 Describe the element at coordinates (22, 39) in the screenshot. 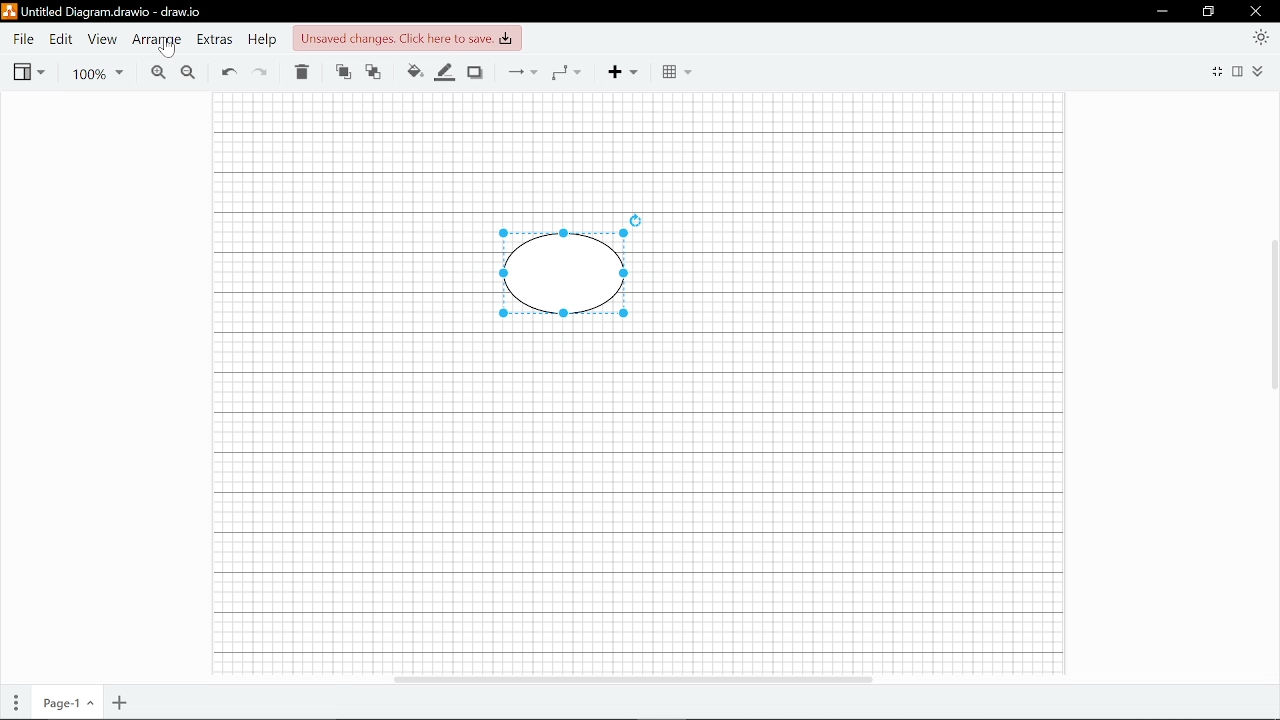

I see `File` at that location.